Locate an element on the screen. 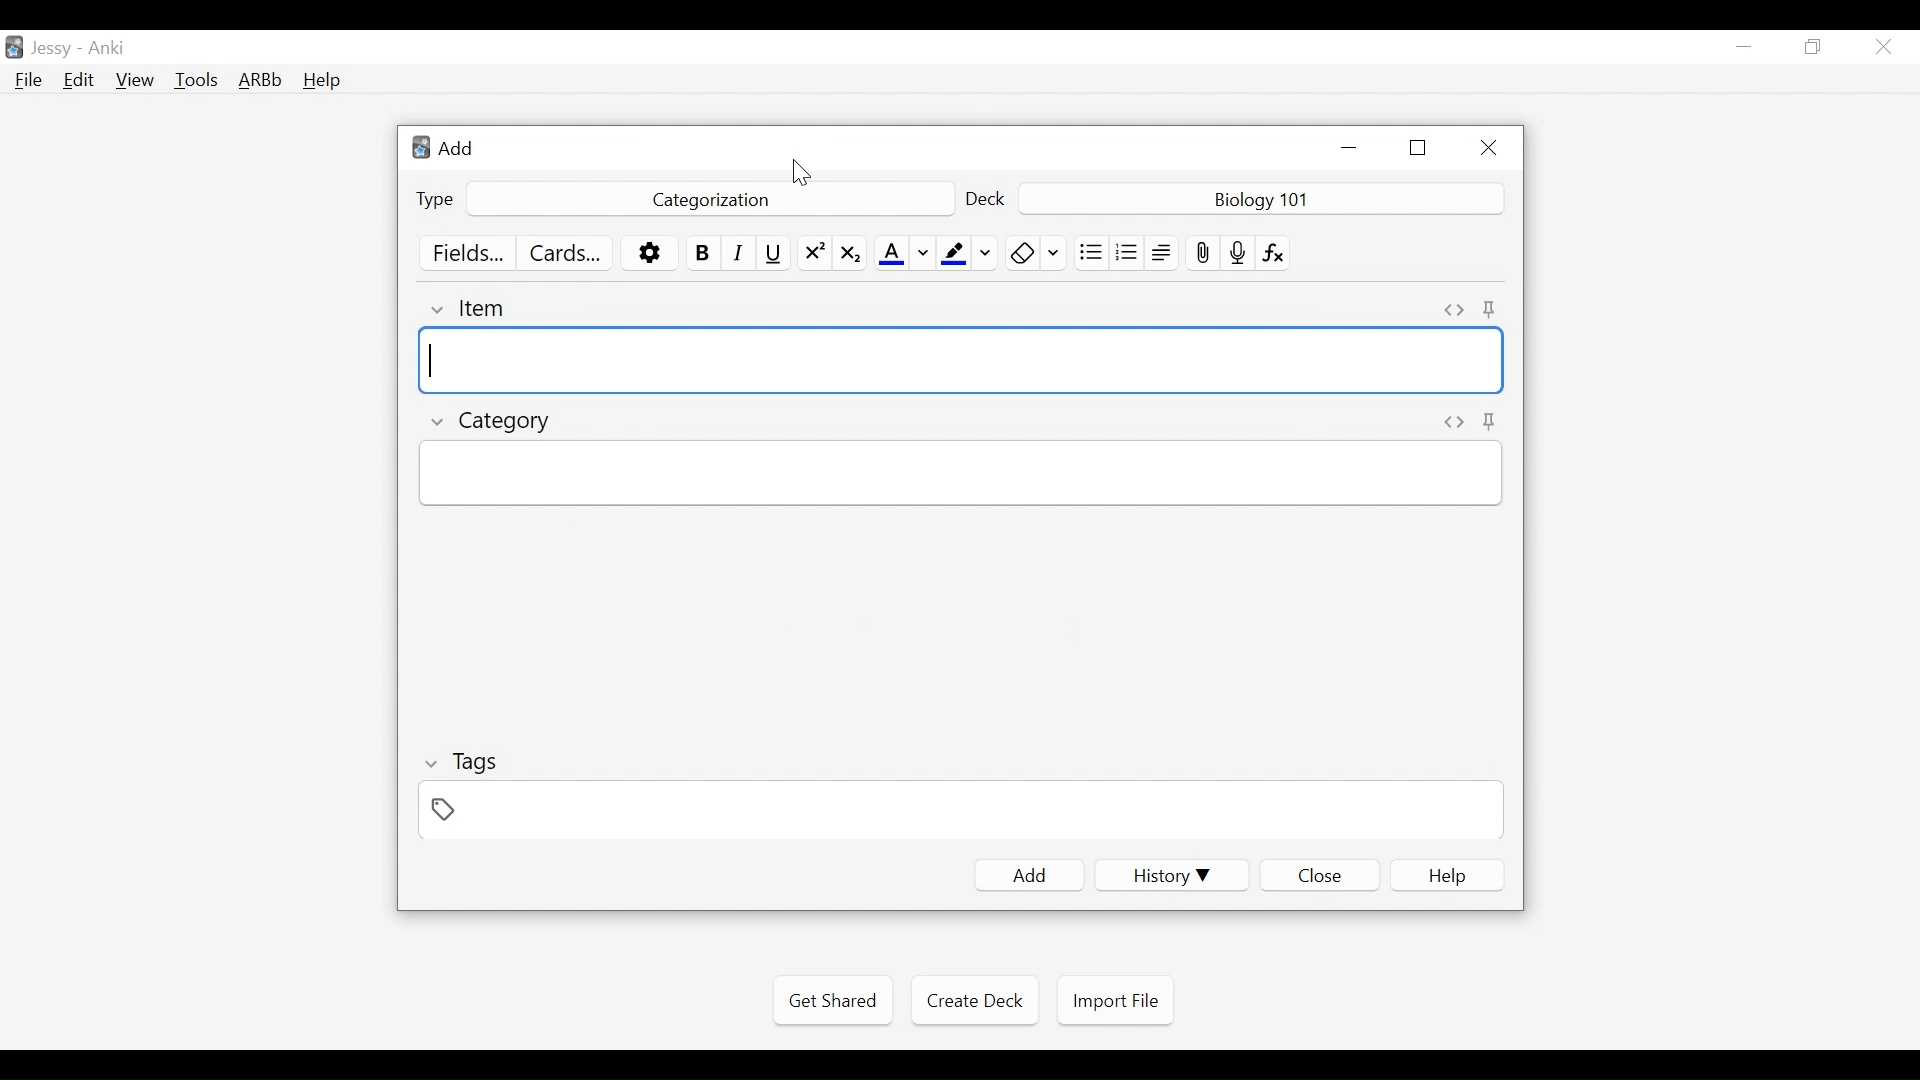 This screenshot has width=1920, height=1080. Import File is located at coordinates (1115, 1001).